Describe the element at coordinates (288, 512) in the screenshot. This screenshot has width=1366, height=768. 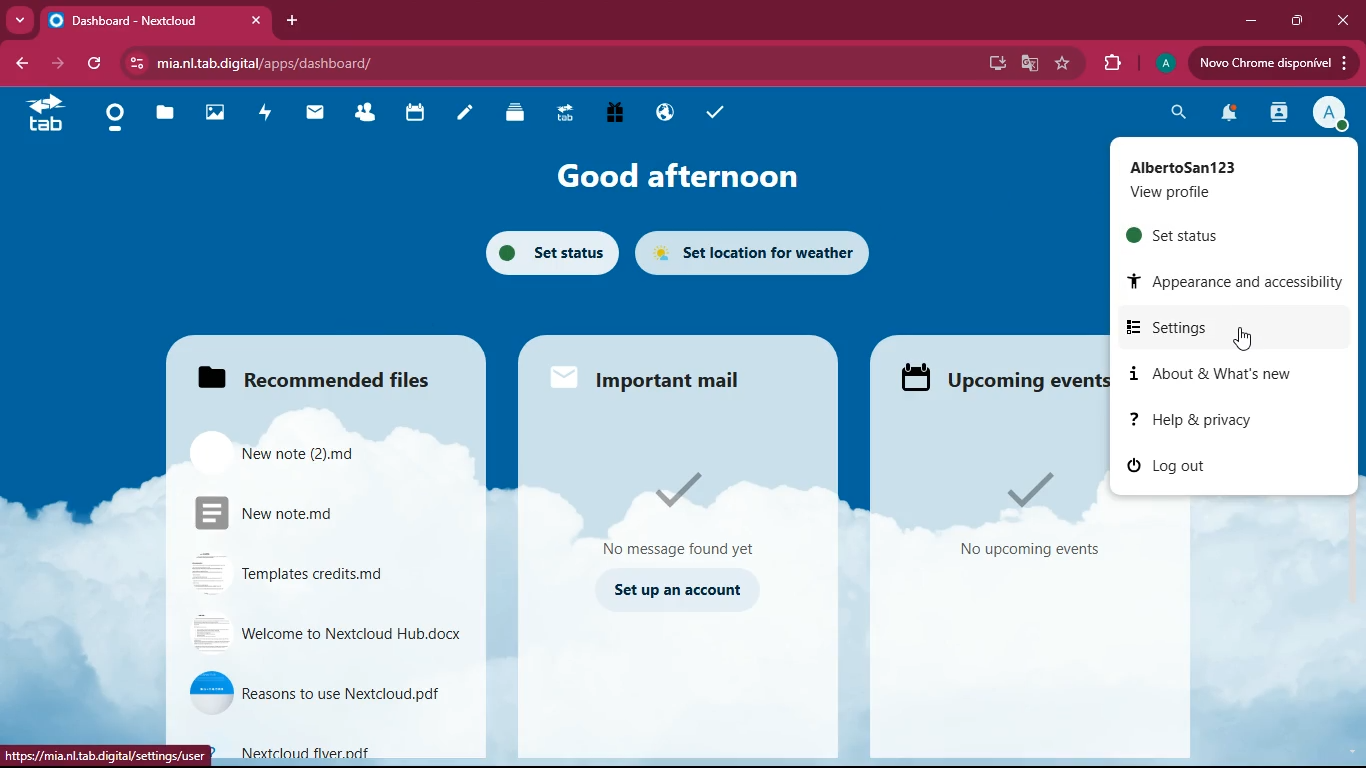
I see `file` at that location.